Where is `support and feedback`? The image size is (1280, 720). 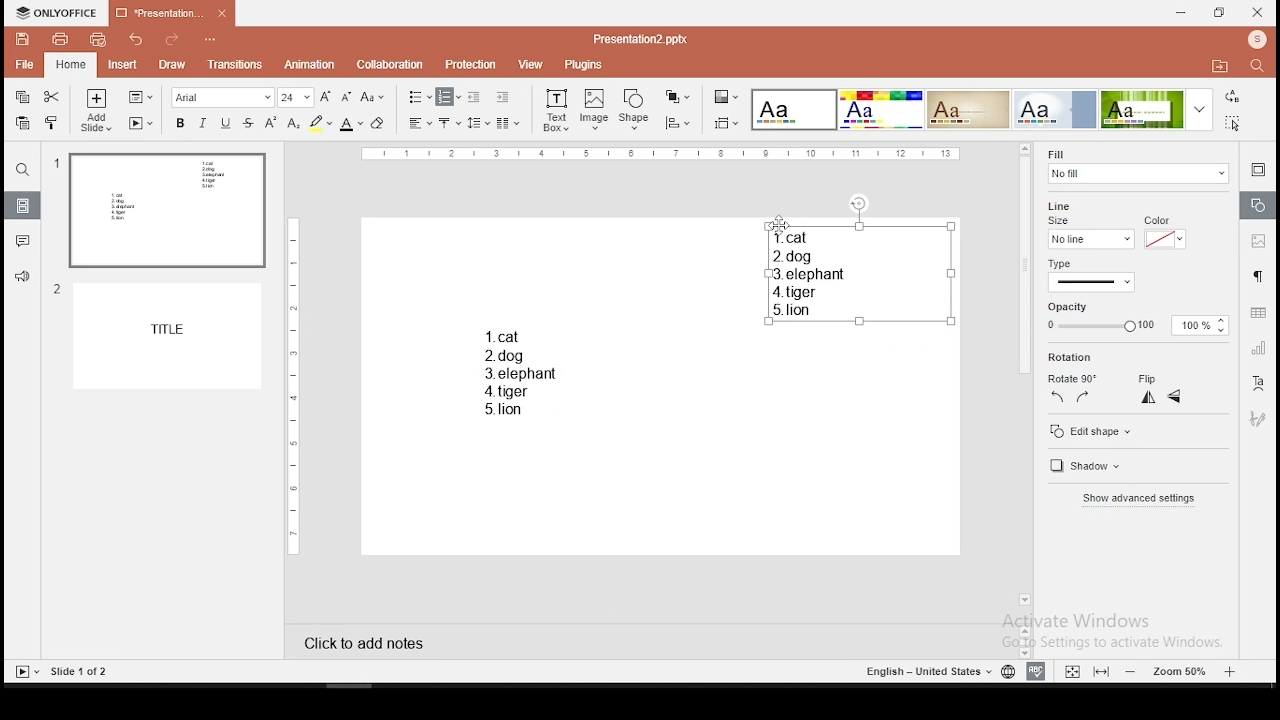
support and feedback is located at coordinates (23, 278).